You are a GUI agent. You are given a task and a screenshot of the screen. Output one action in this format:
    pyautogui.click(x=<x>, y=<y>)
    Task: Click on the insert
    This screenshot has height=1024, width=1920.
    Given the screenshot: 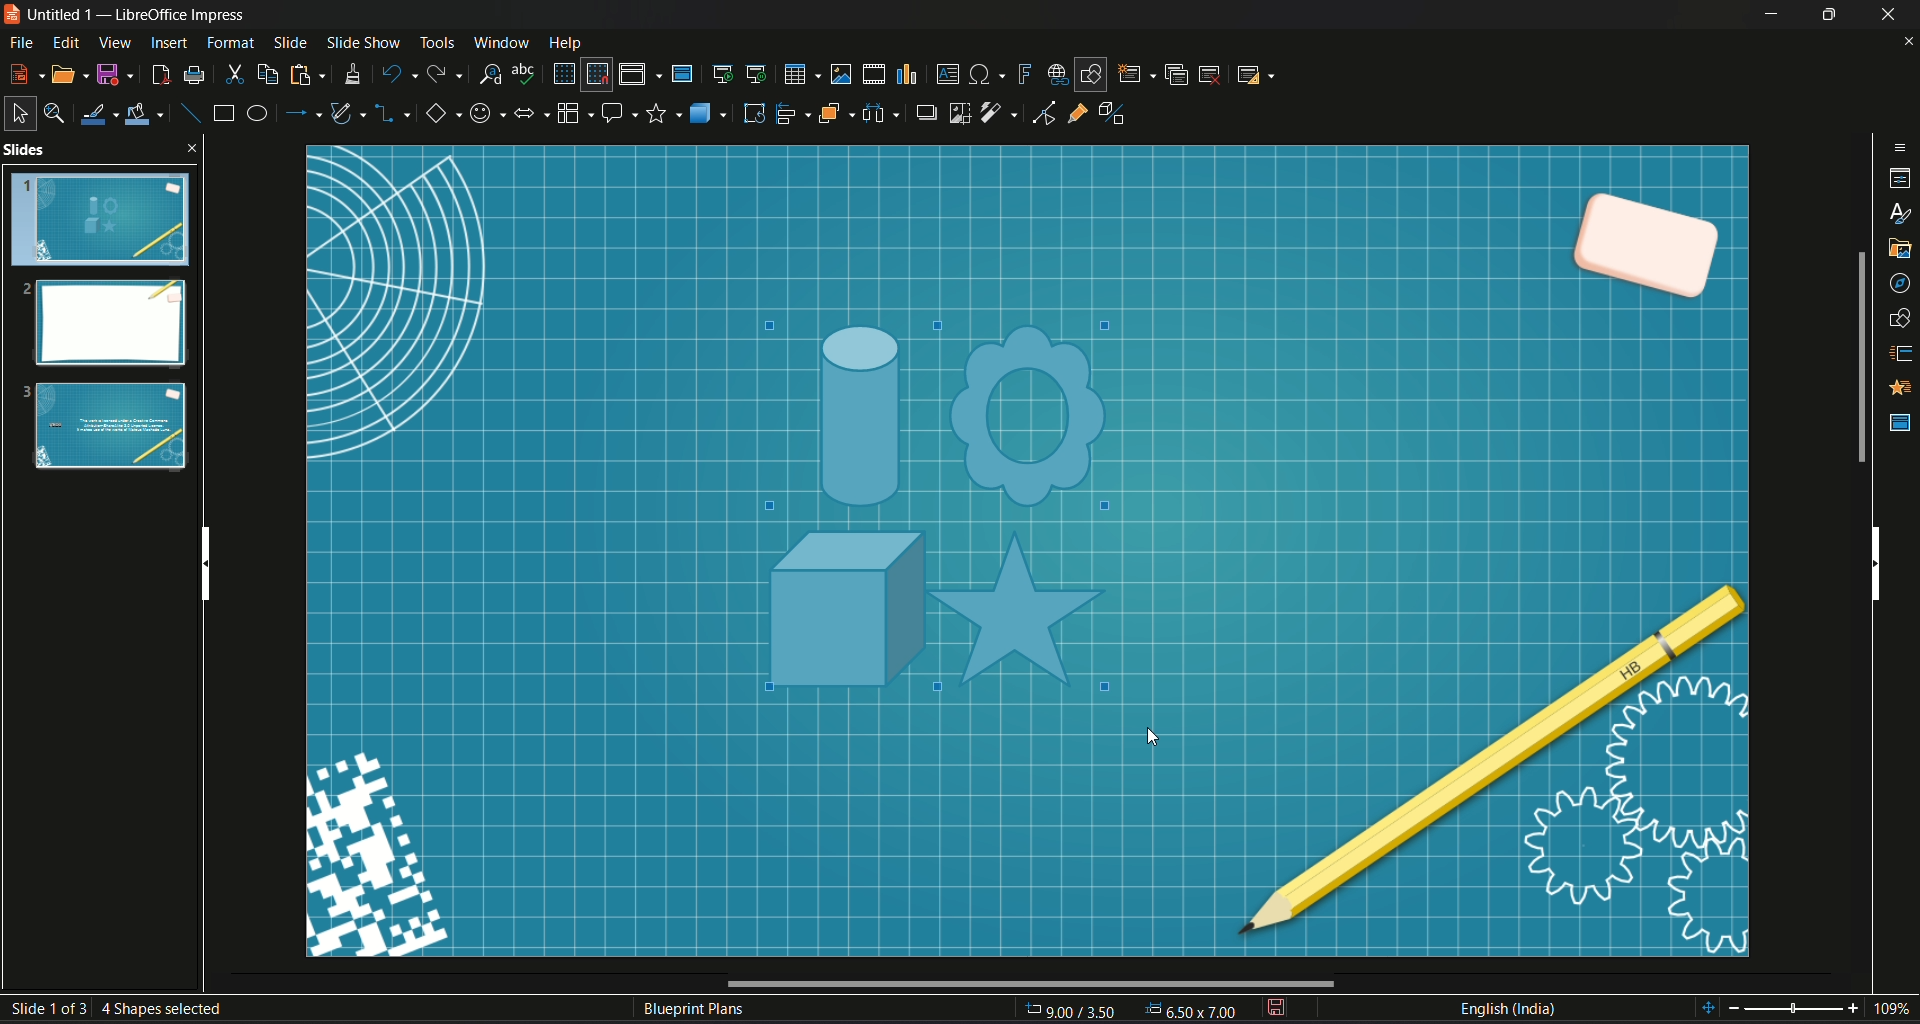 What is the action you would take?
    pyautogui.click(x=167, y=43)
    